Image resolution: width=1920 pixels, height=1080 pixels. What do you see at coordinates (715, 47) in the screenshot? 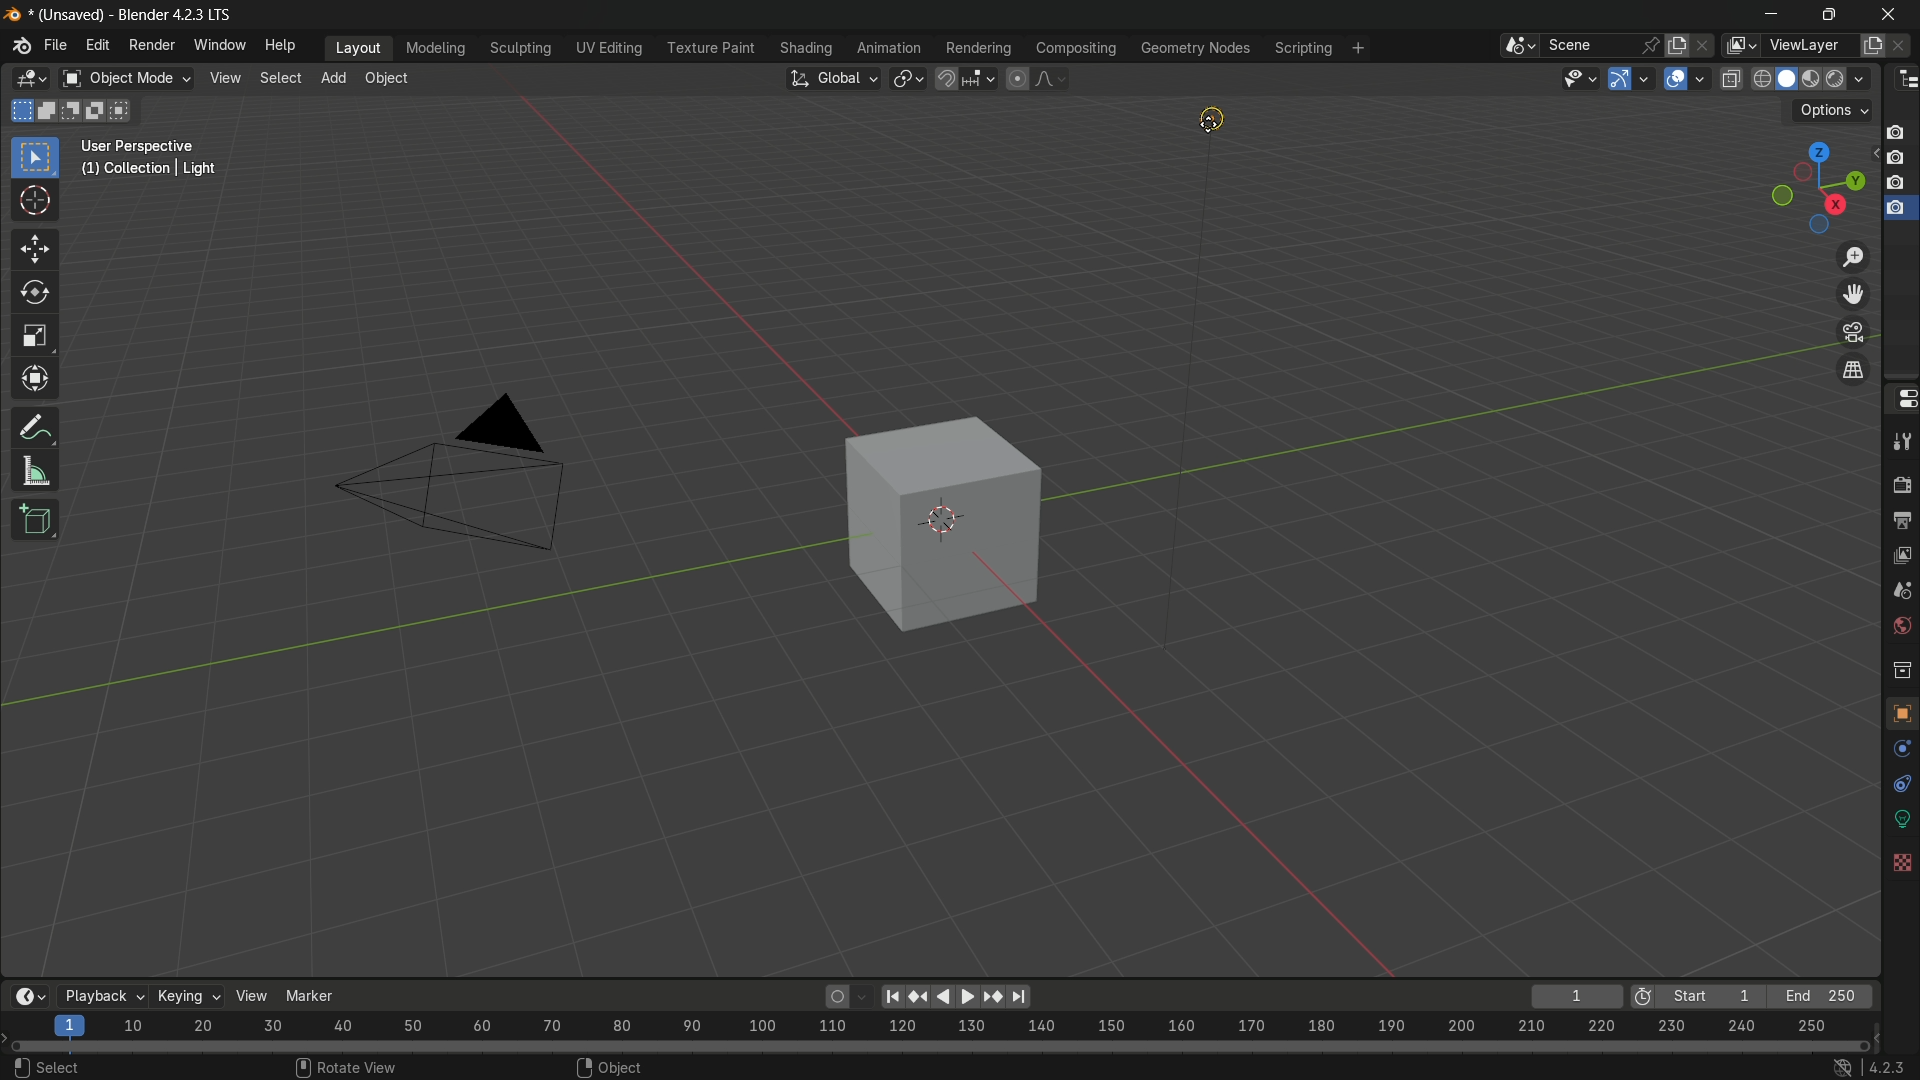
I see `texture paint menu` at bounding box center [715, 47].